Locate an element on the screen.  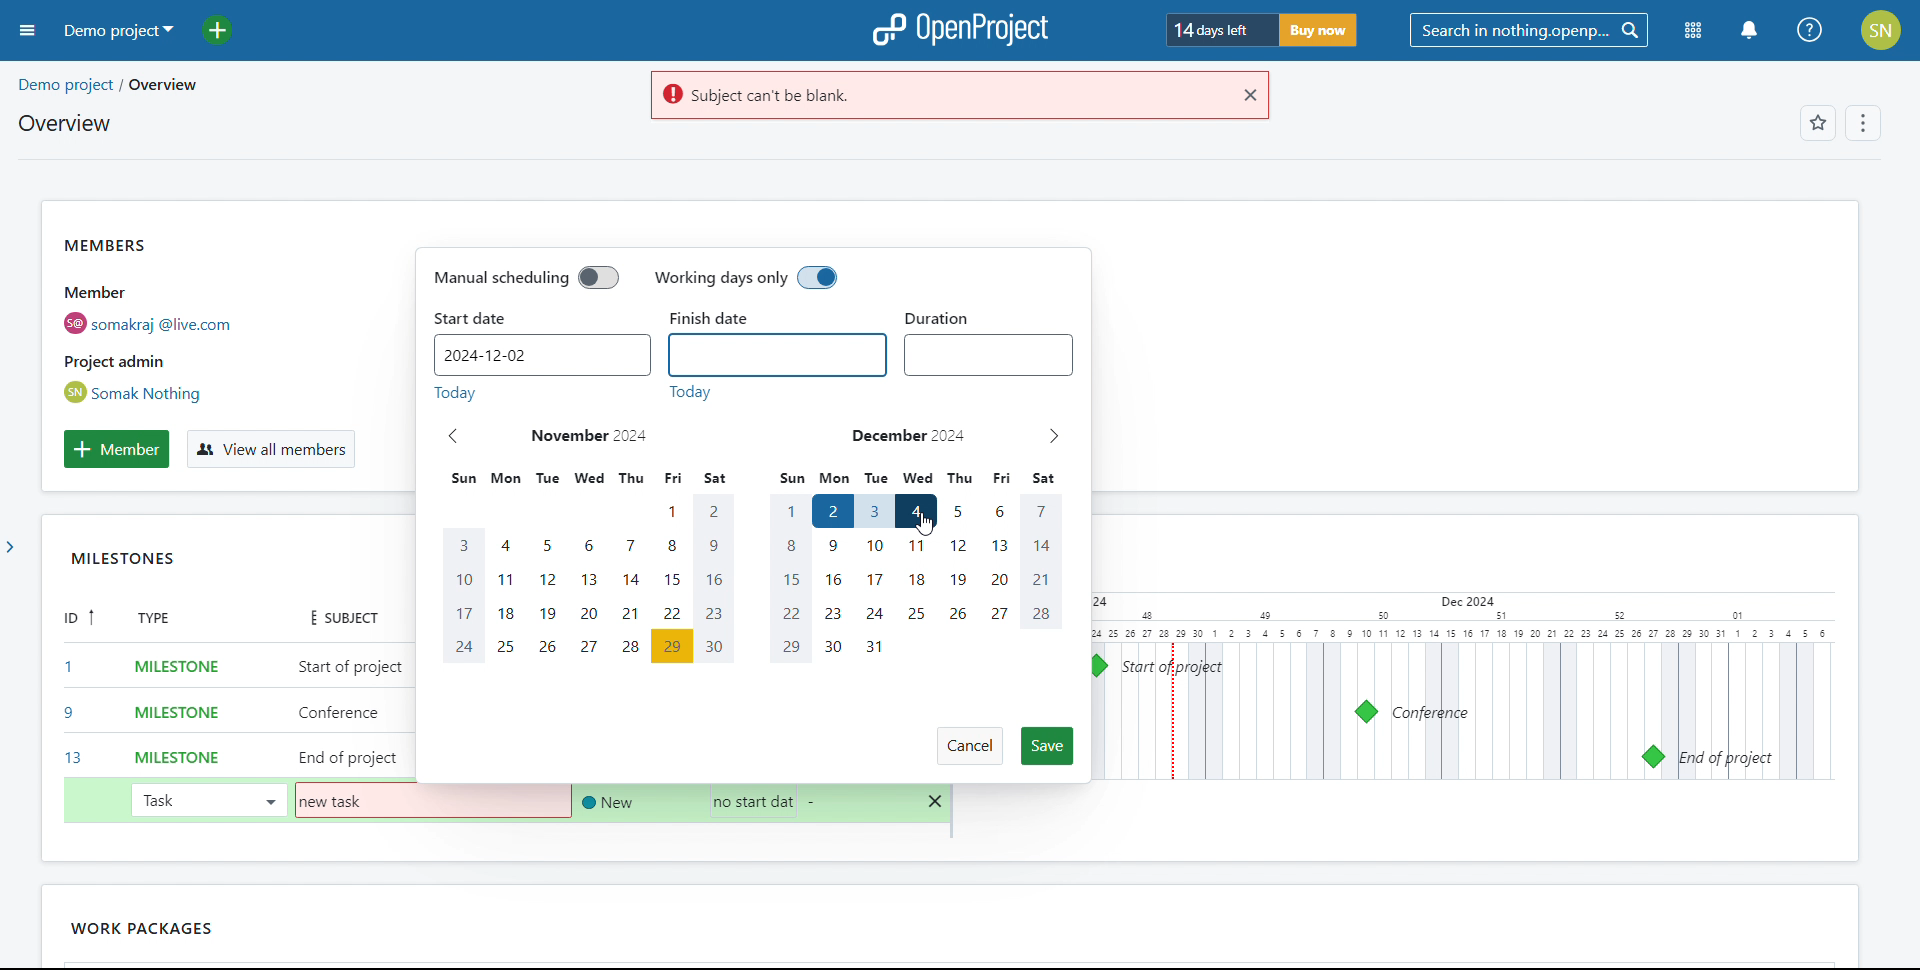
previous month is located at coordinates (454, 436).